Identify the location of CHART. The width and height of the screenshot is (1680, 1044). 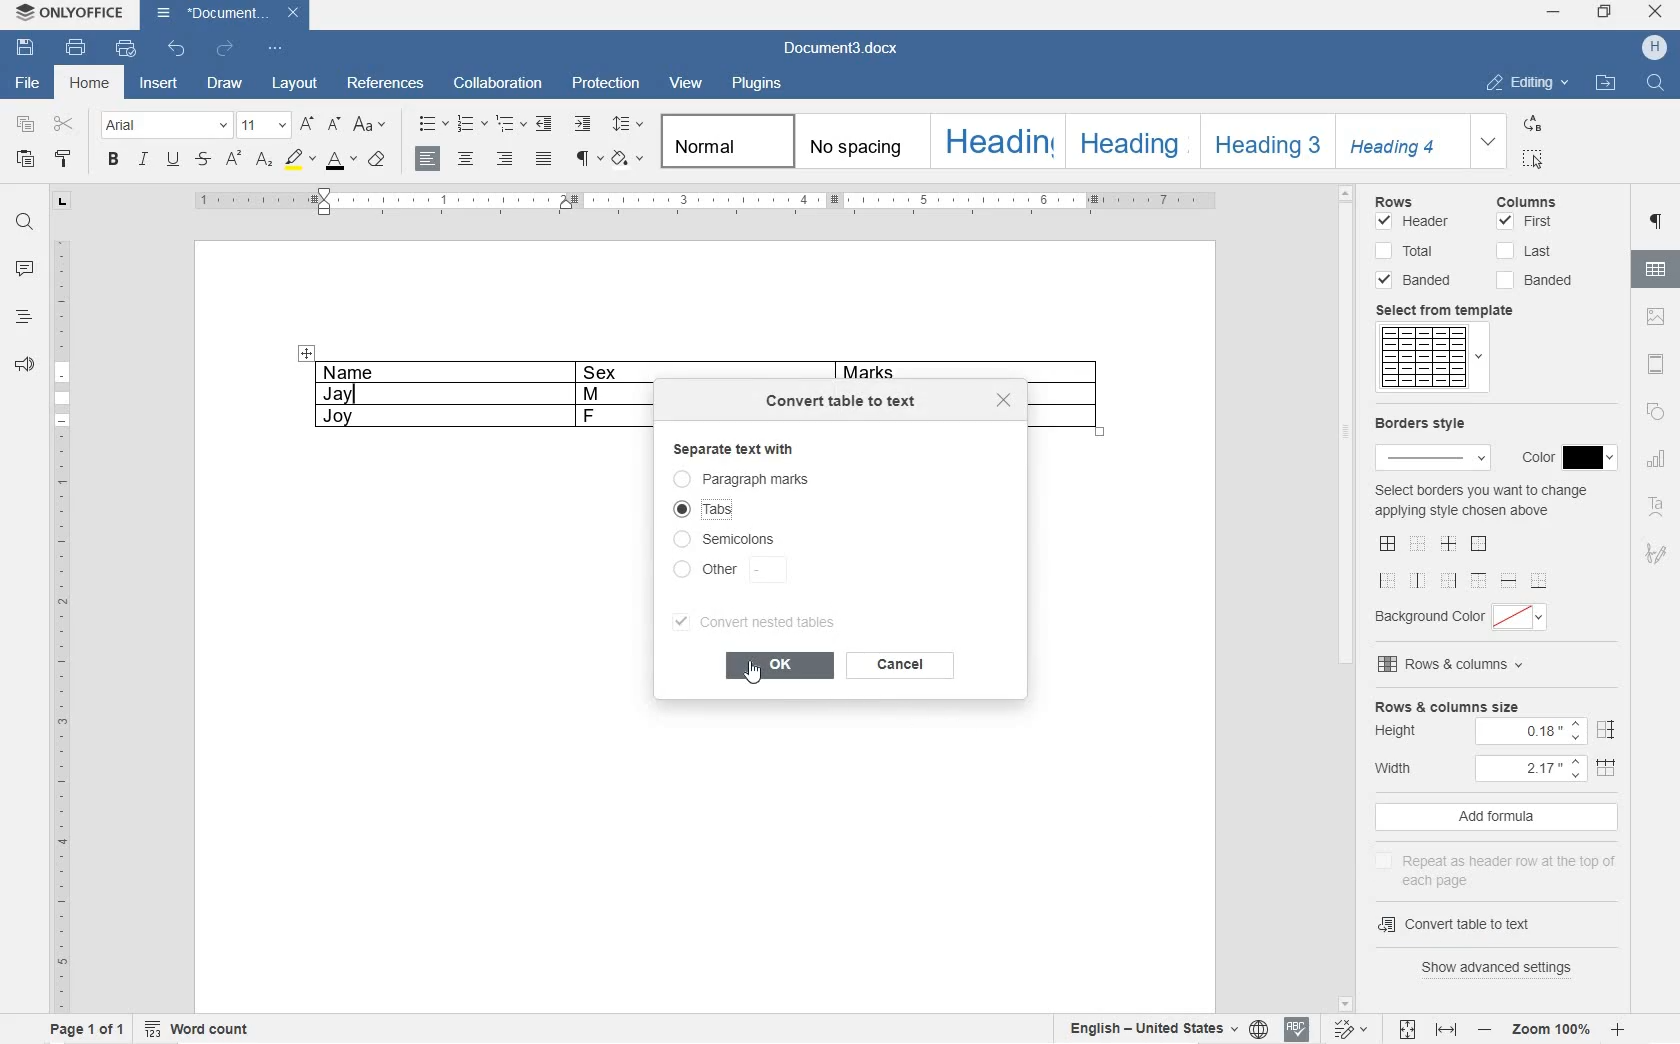
(1656, 462).